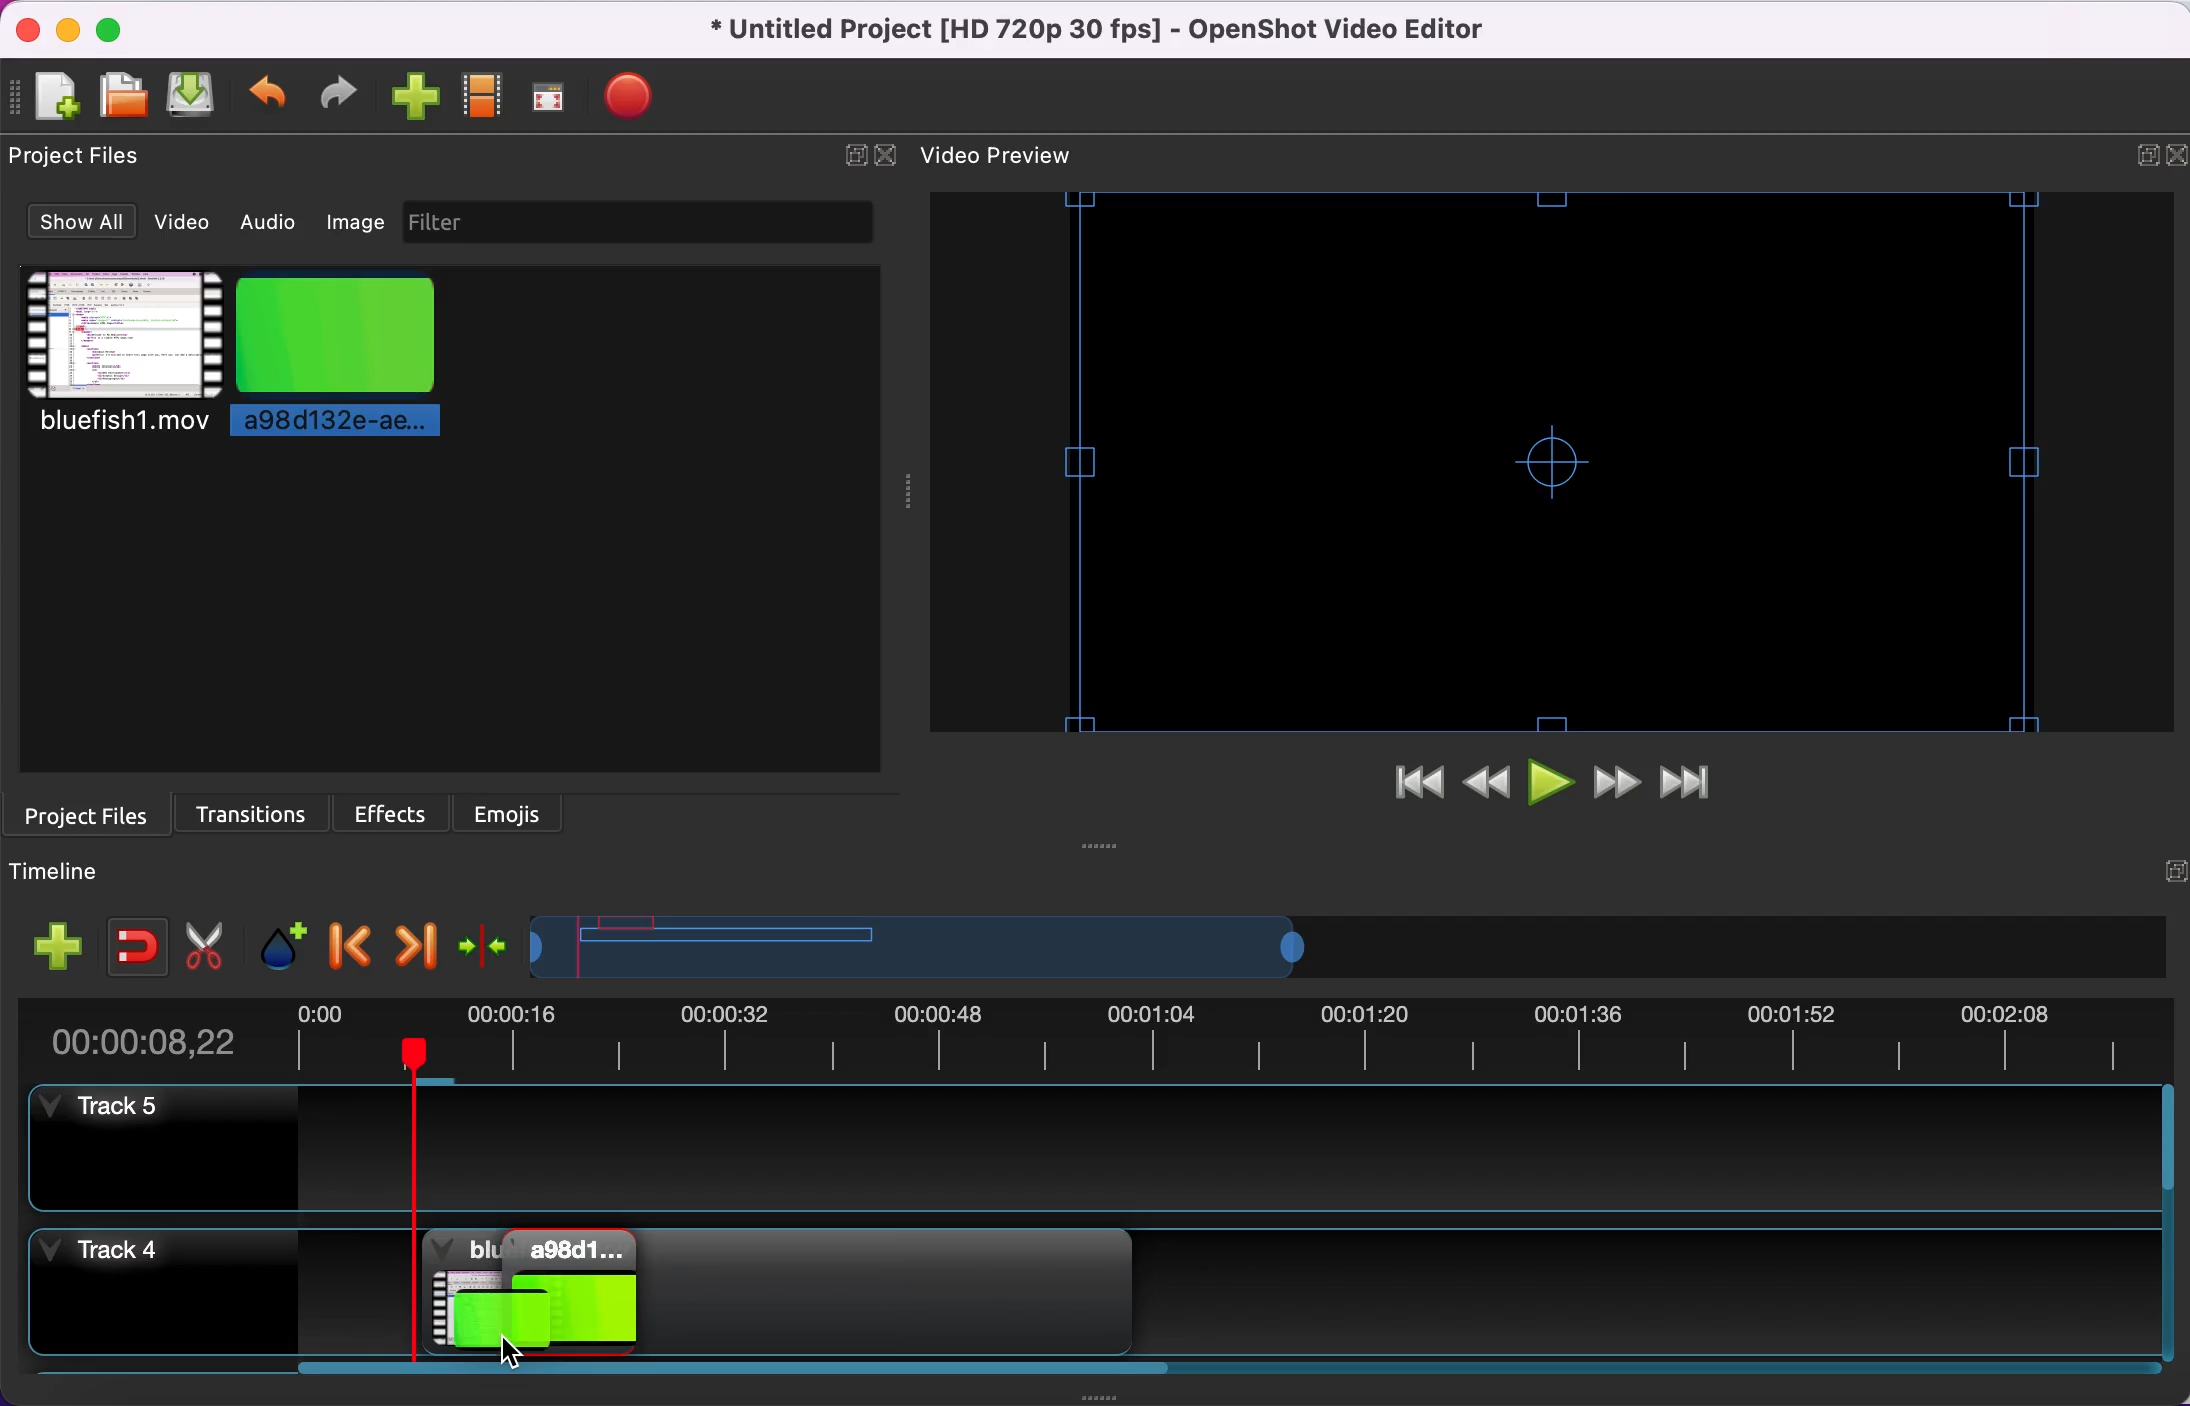 The height and width of the screenshot is (1406, 2190). Describe the element at coordinates (634, 100) in the screenshot. I see `export file` at that location.